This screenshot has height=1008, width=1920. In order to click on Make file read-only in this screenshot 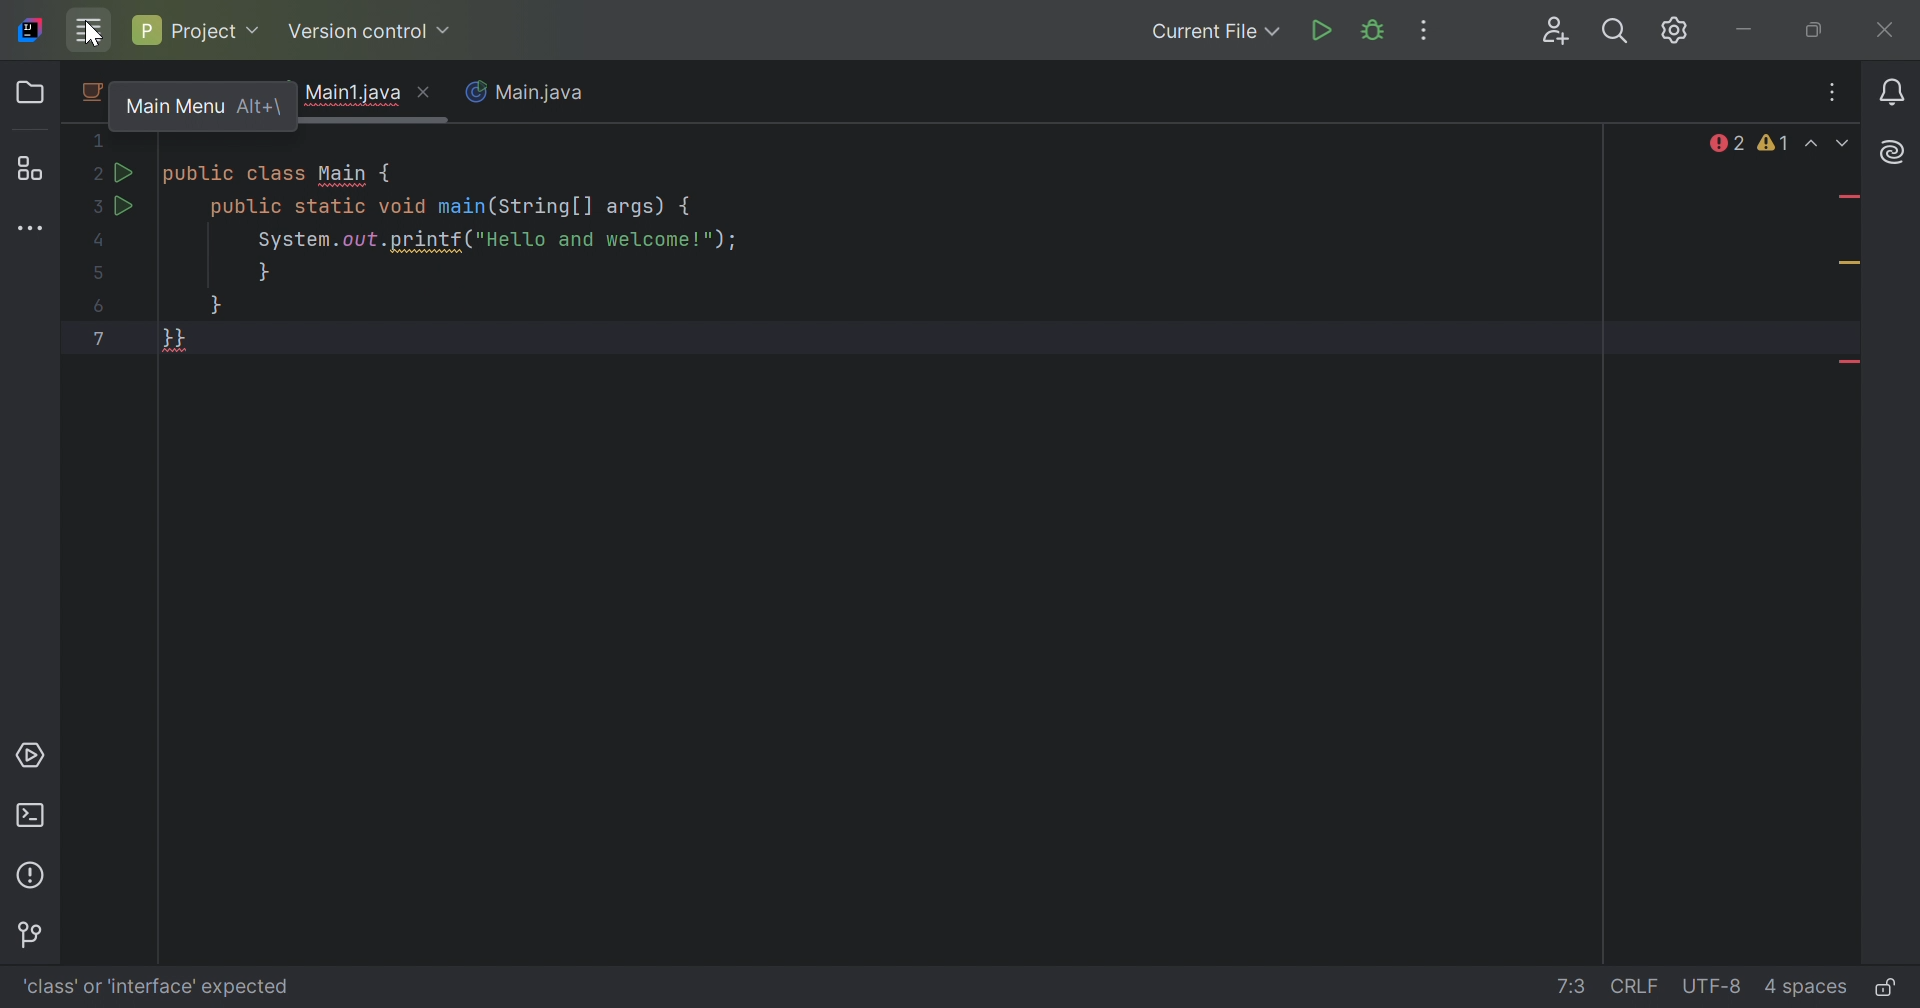, I will do `click(1884, 986)`.